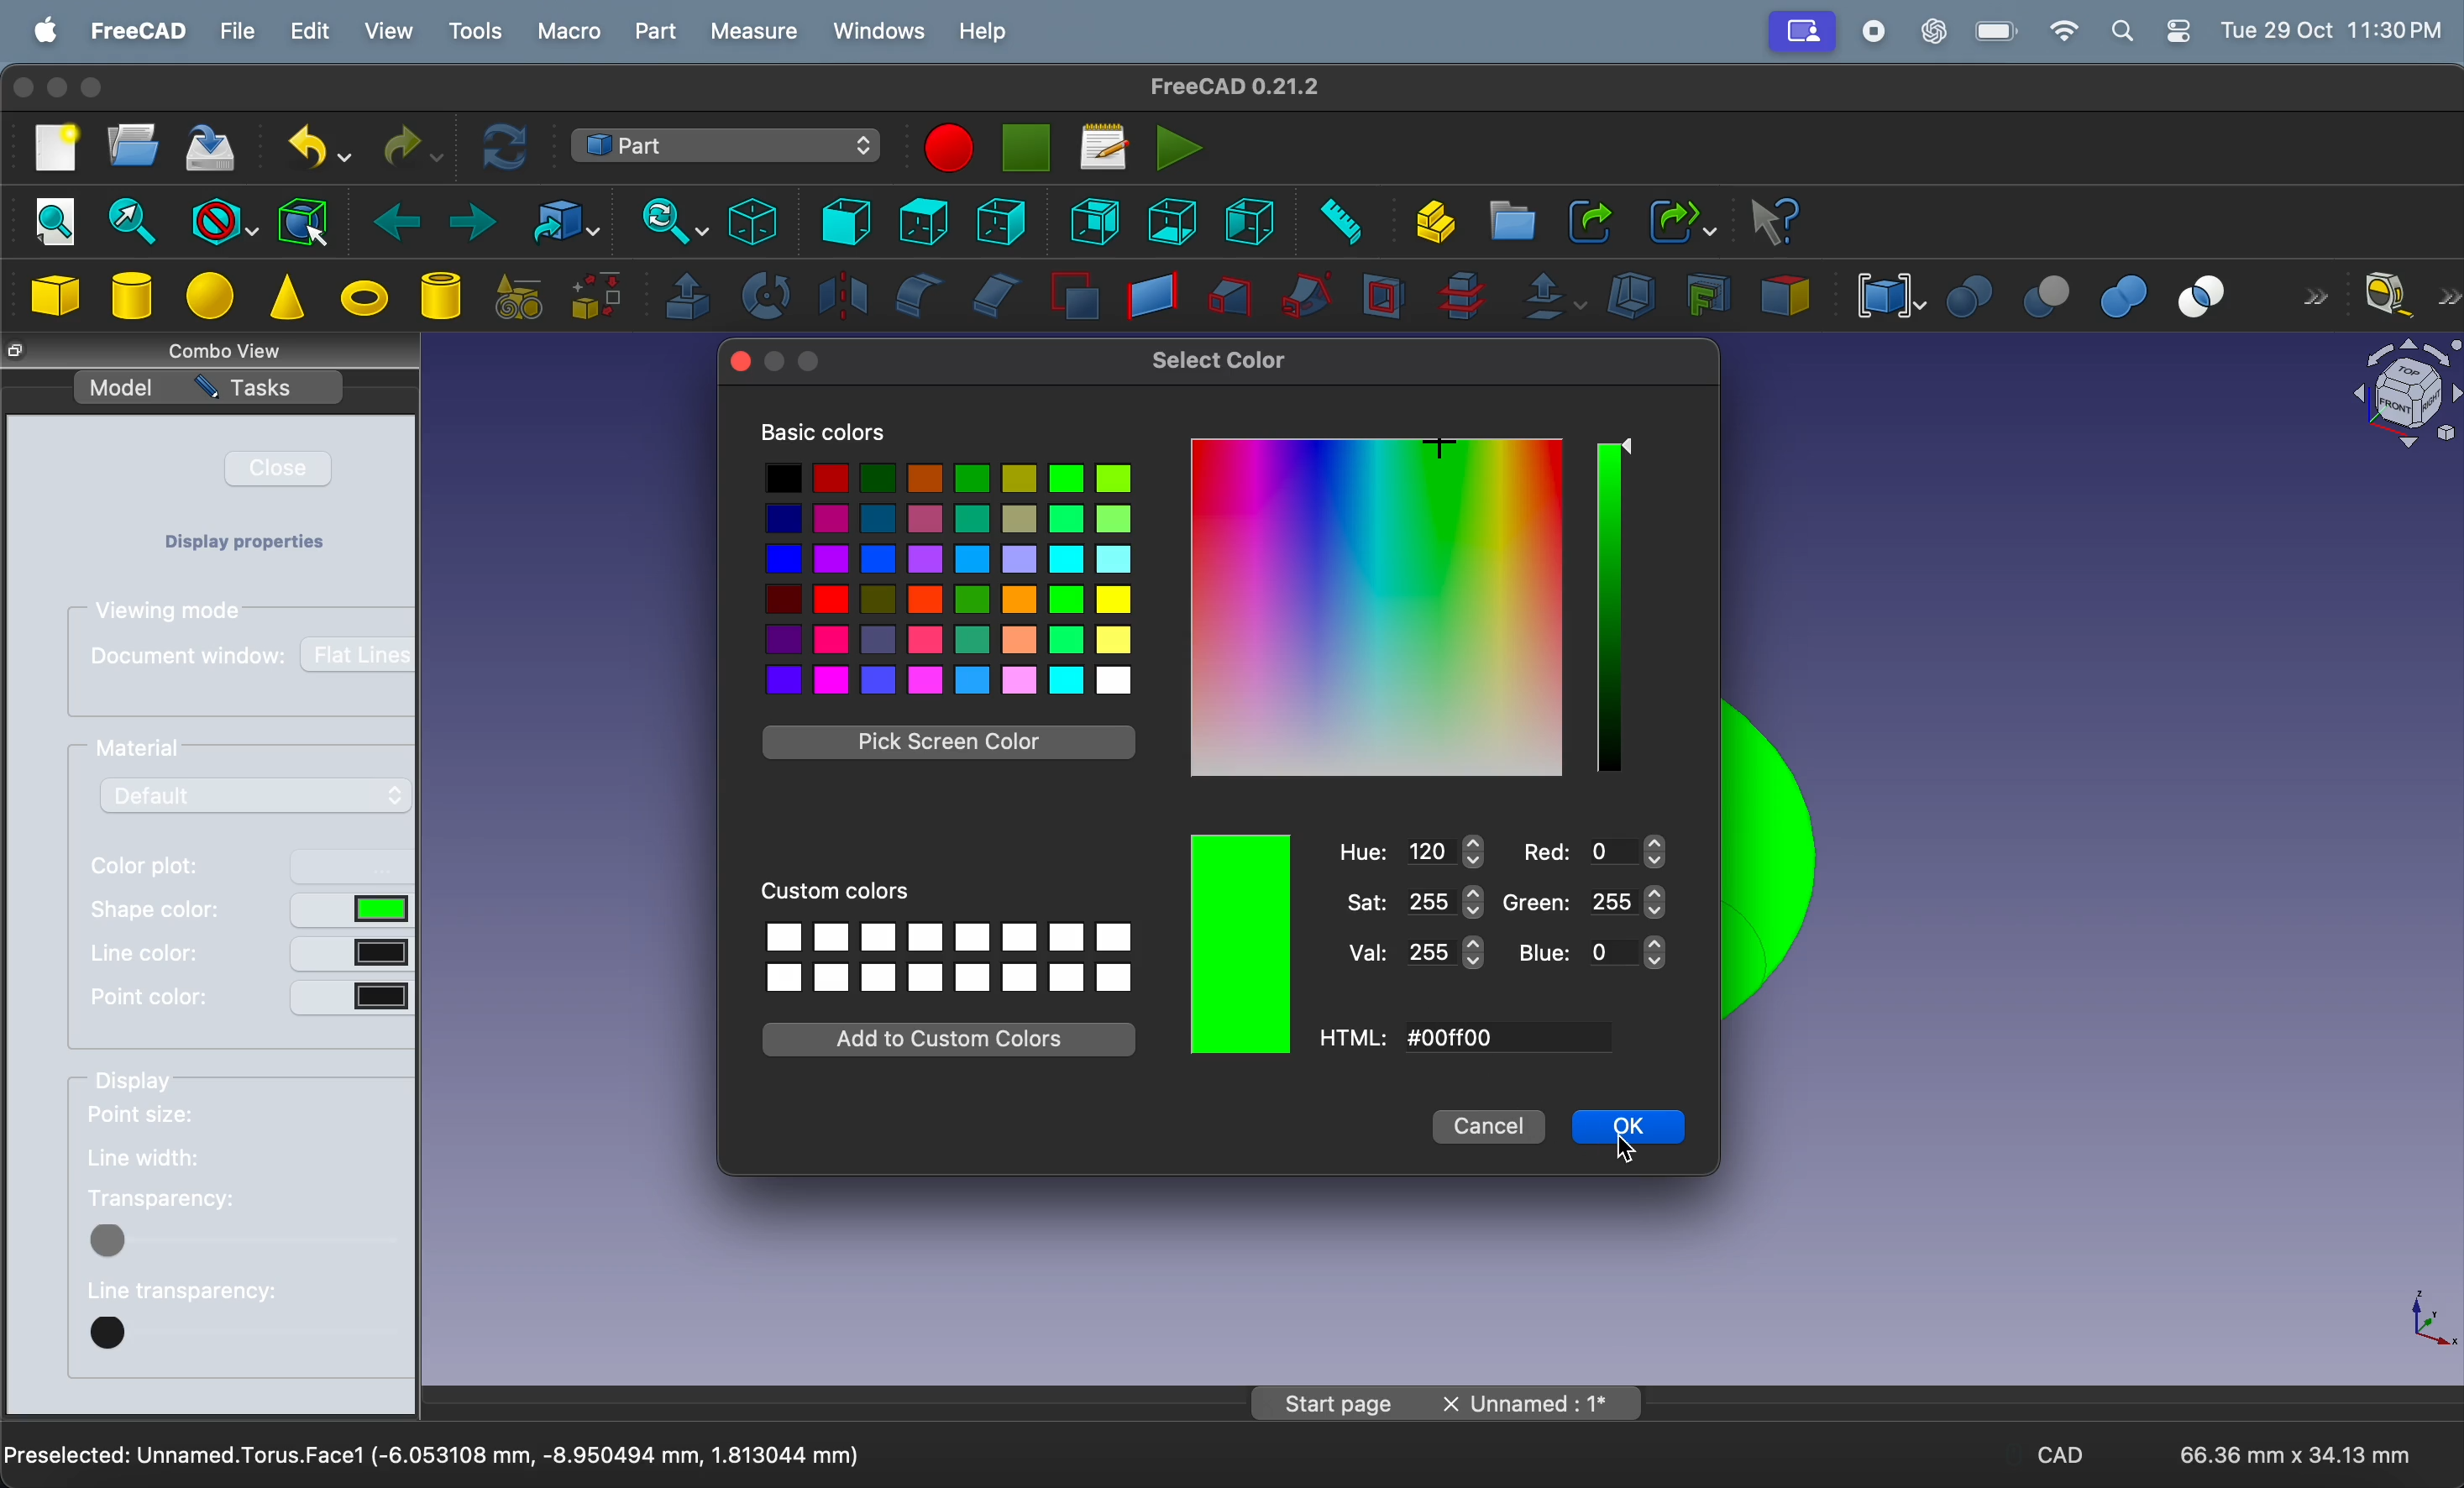 Image resolution: width=2464 pixels, height=1488 pixels. I want to click on thickness , so click(1631, 294).